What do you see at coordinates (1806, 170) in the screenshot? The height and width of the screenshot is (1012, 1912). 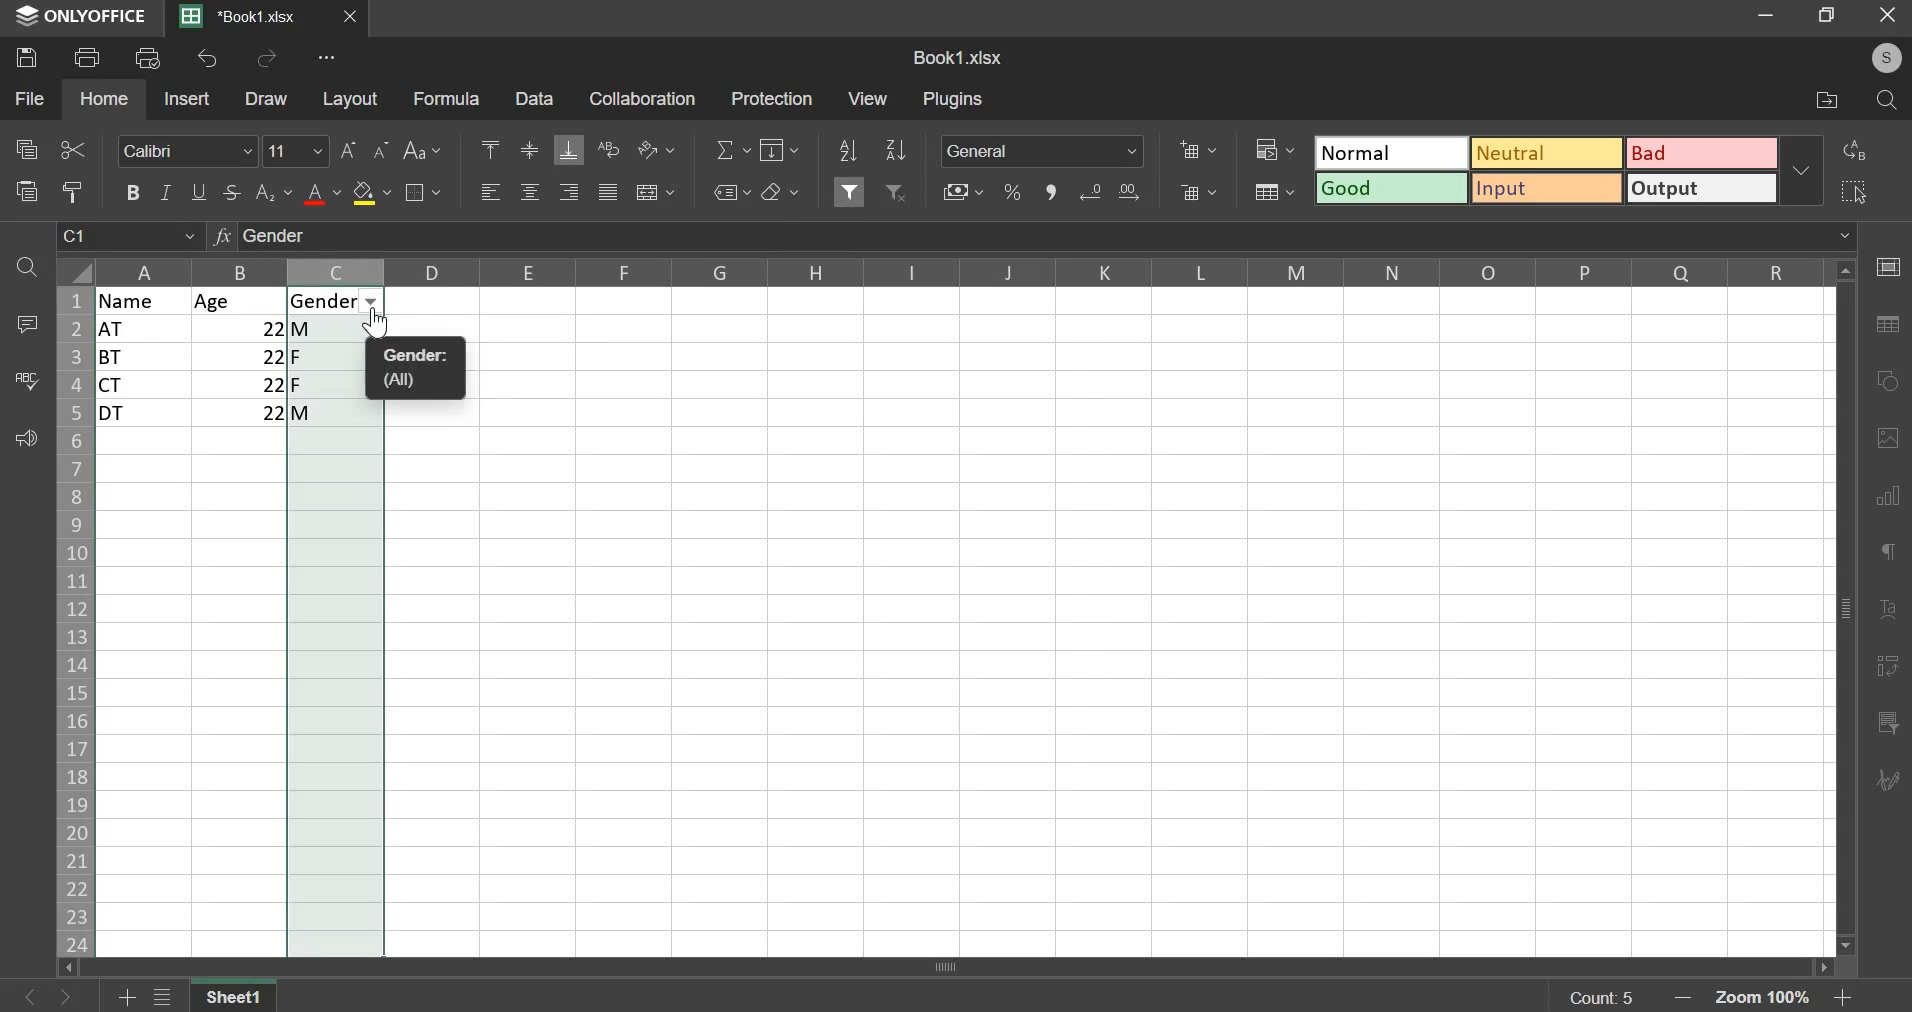 I see `more` at bounding box center [1806, 170].